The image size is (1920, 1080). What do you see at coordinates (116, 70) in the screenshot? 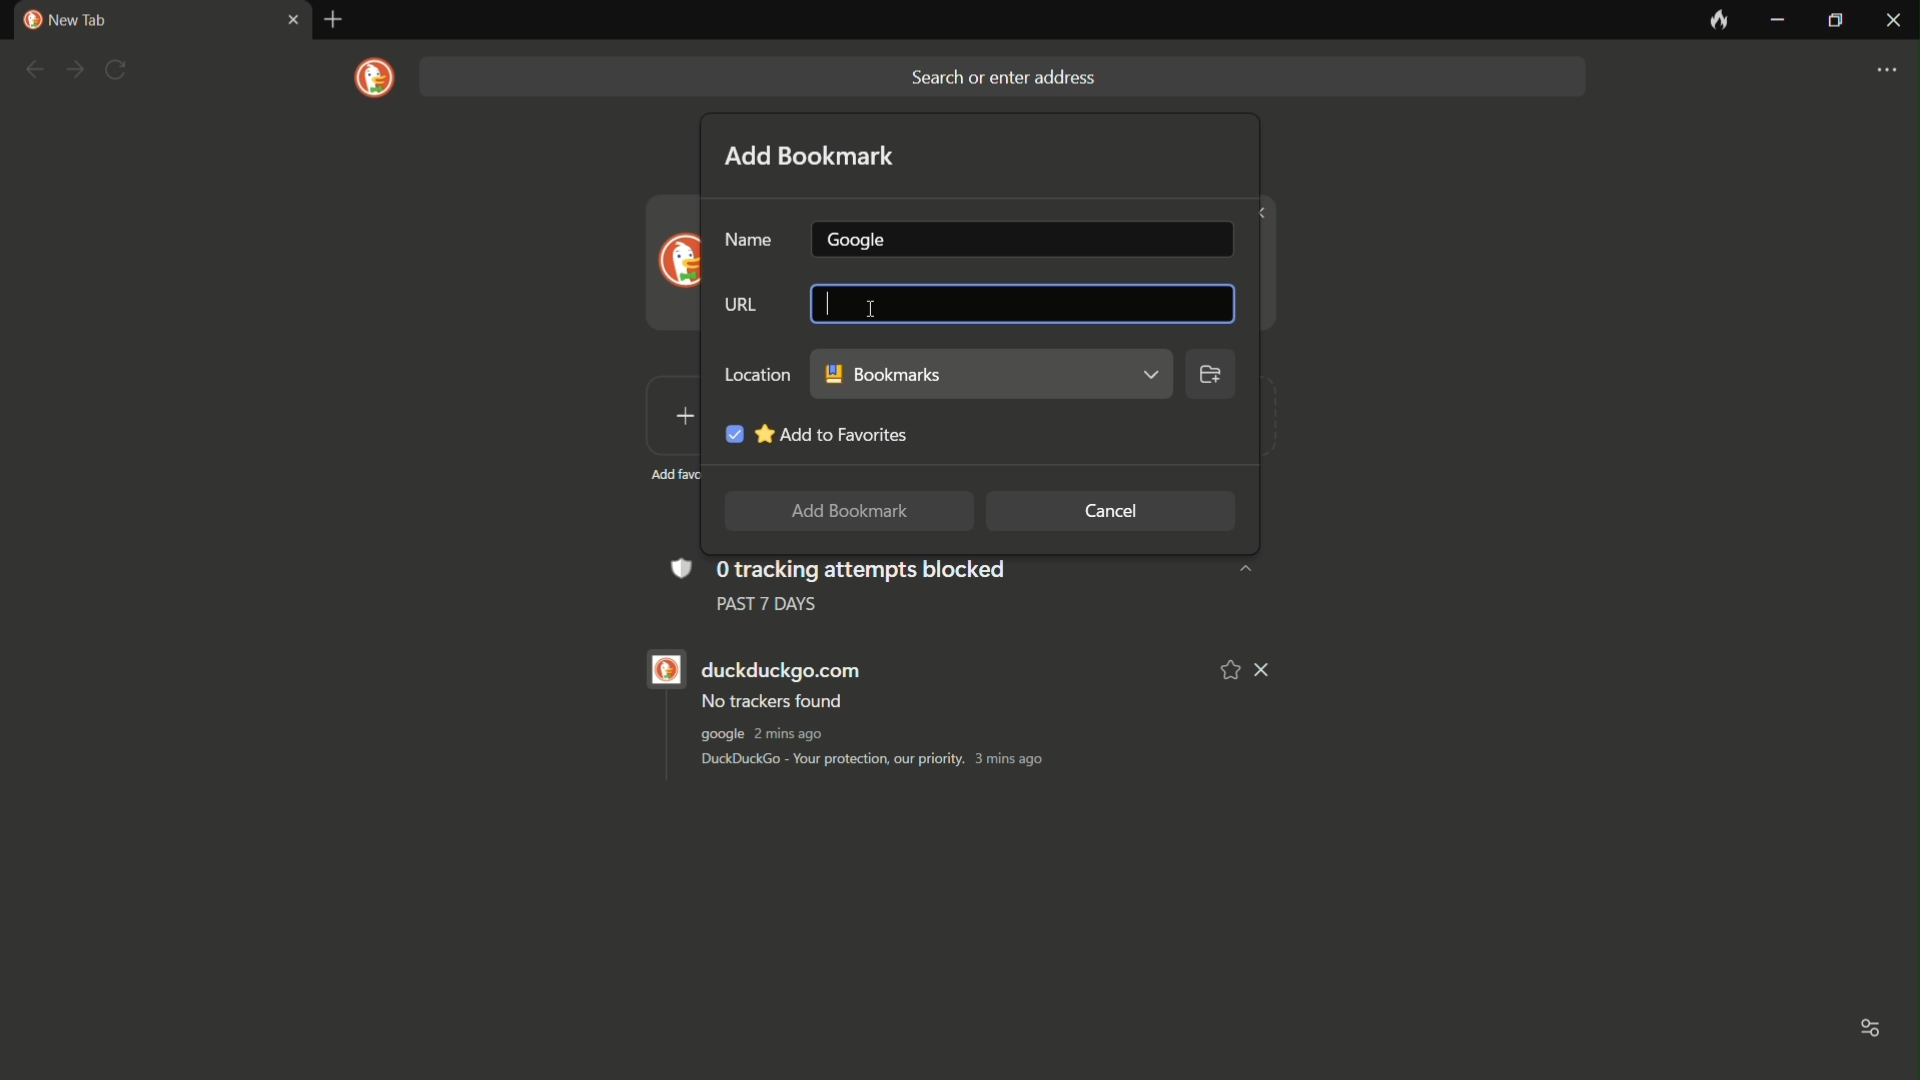
I see `refresh` at bounding box center [116, 70].